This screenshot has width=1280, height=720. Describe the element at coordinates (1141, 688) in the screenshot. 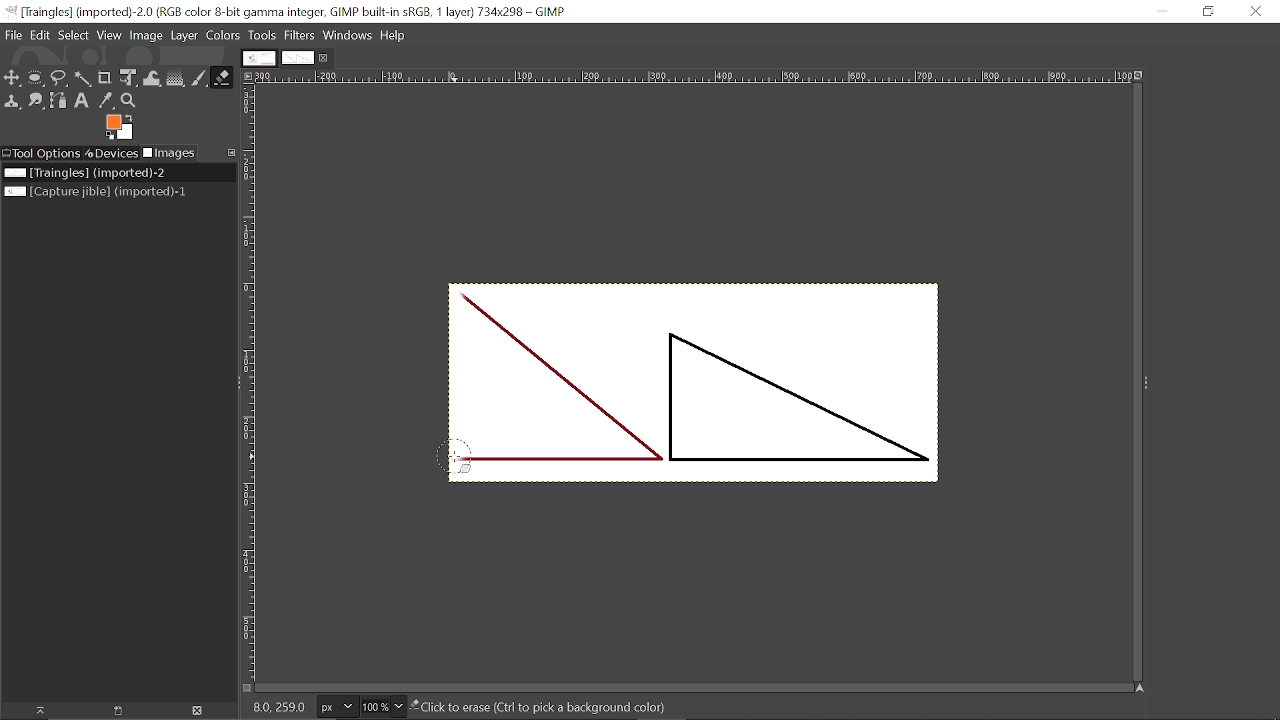

I see `Navigate this window` at that location.